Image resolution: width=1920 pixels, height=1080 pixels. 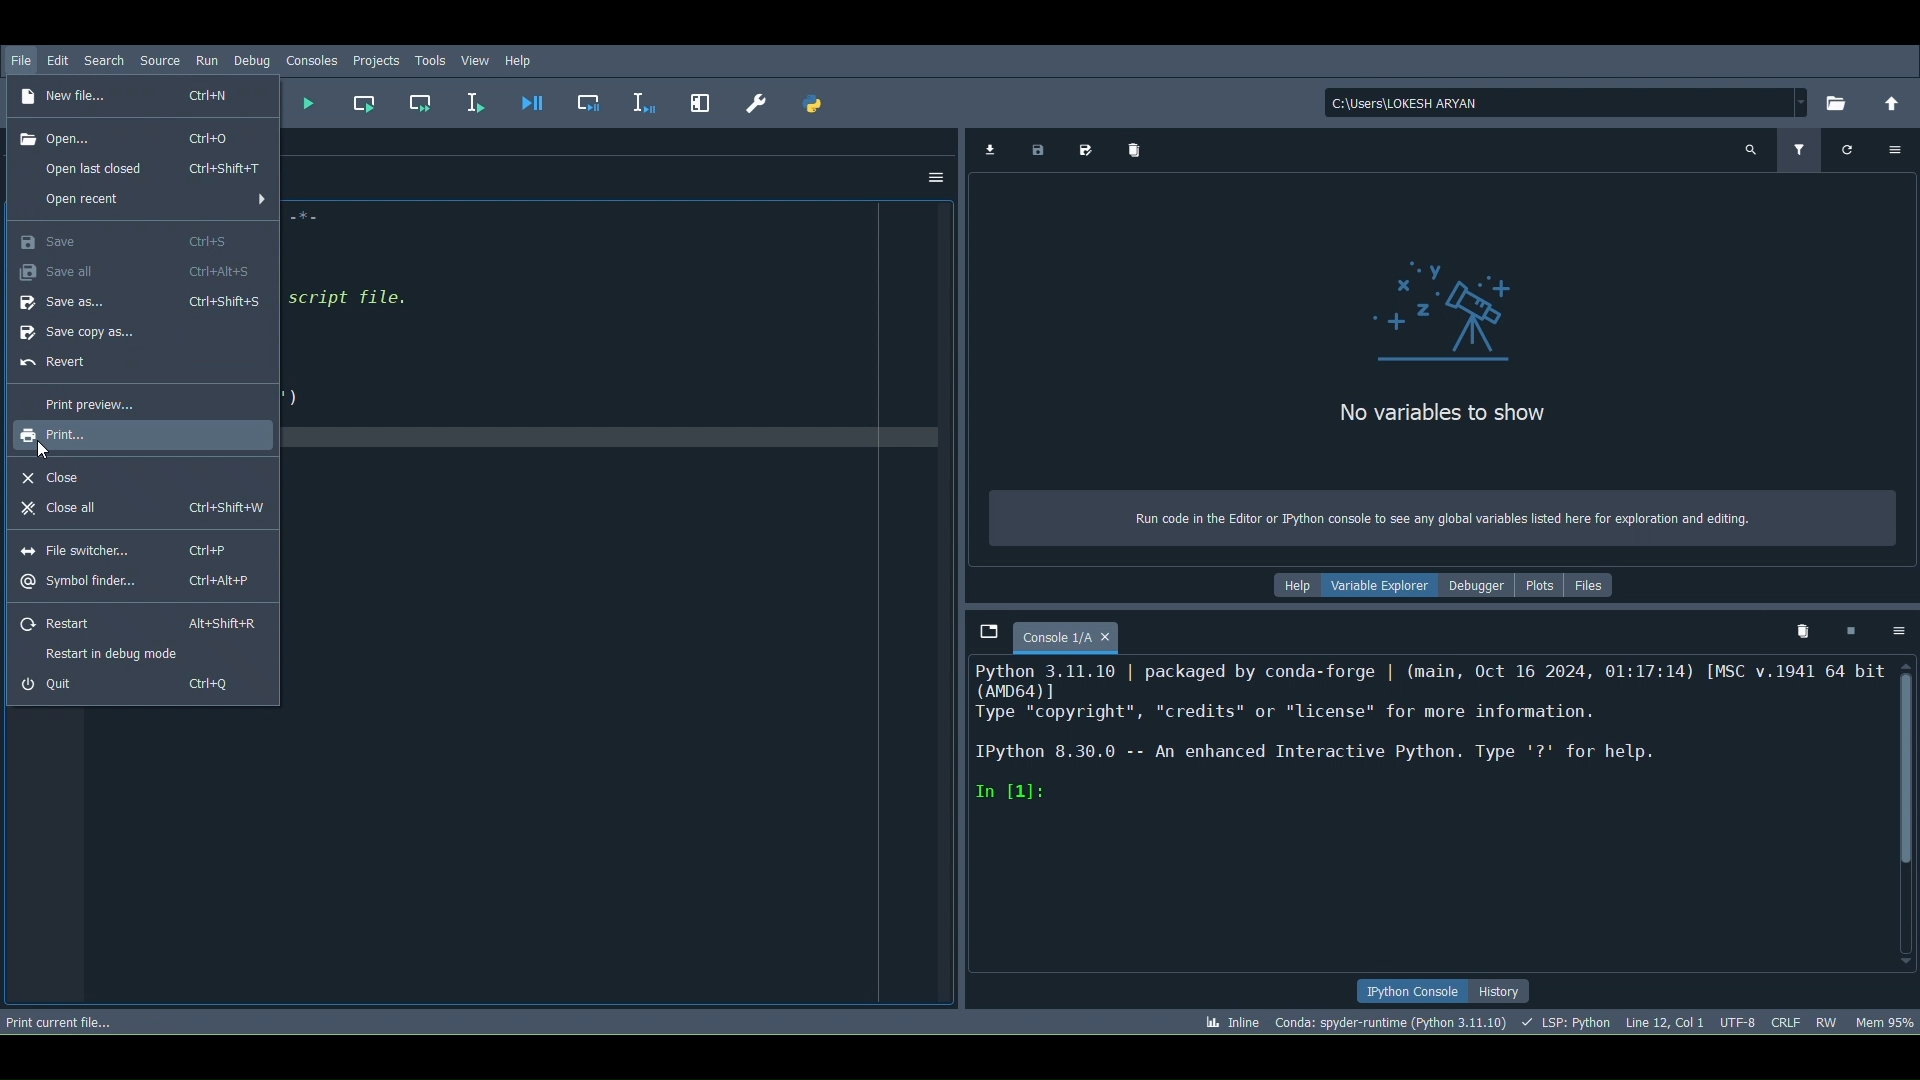 I want to click on Save data as, so click(x=1091, y=150).